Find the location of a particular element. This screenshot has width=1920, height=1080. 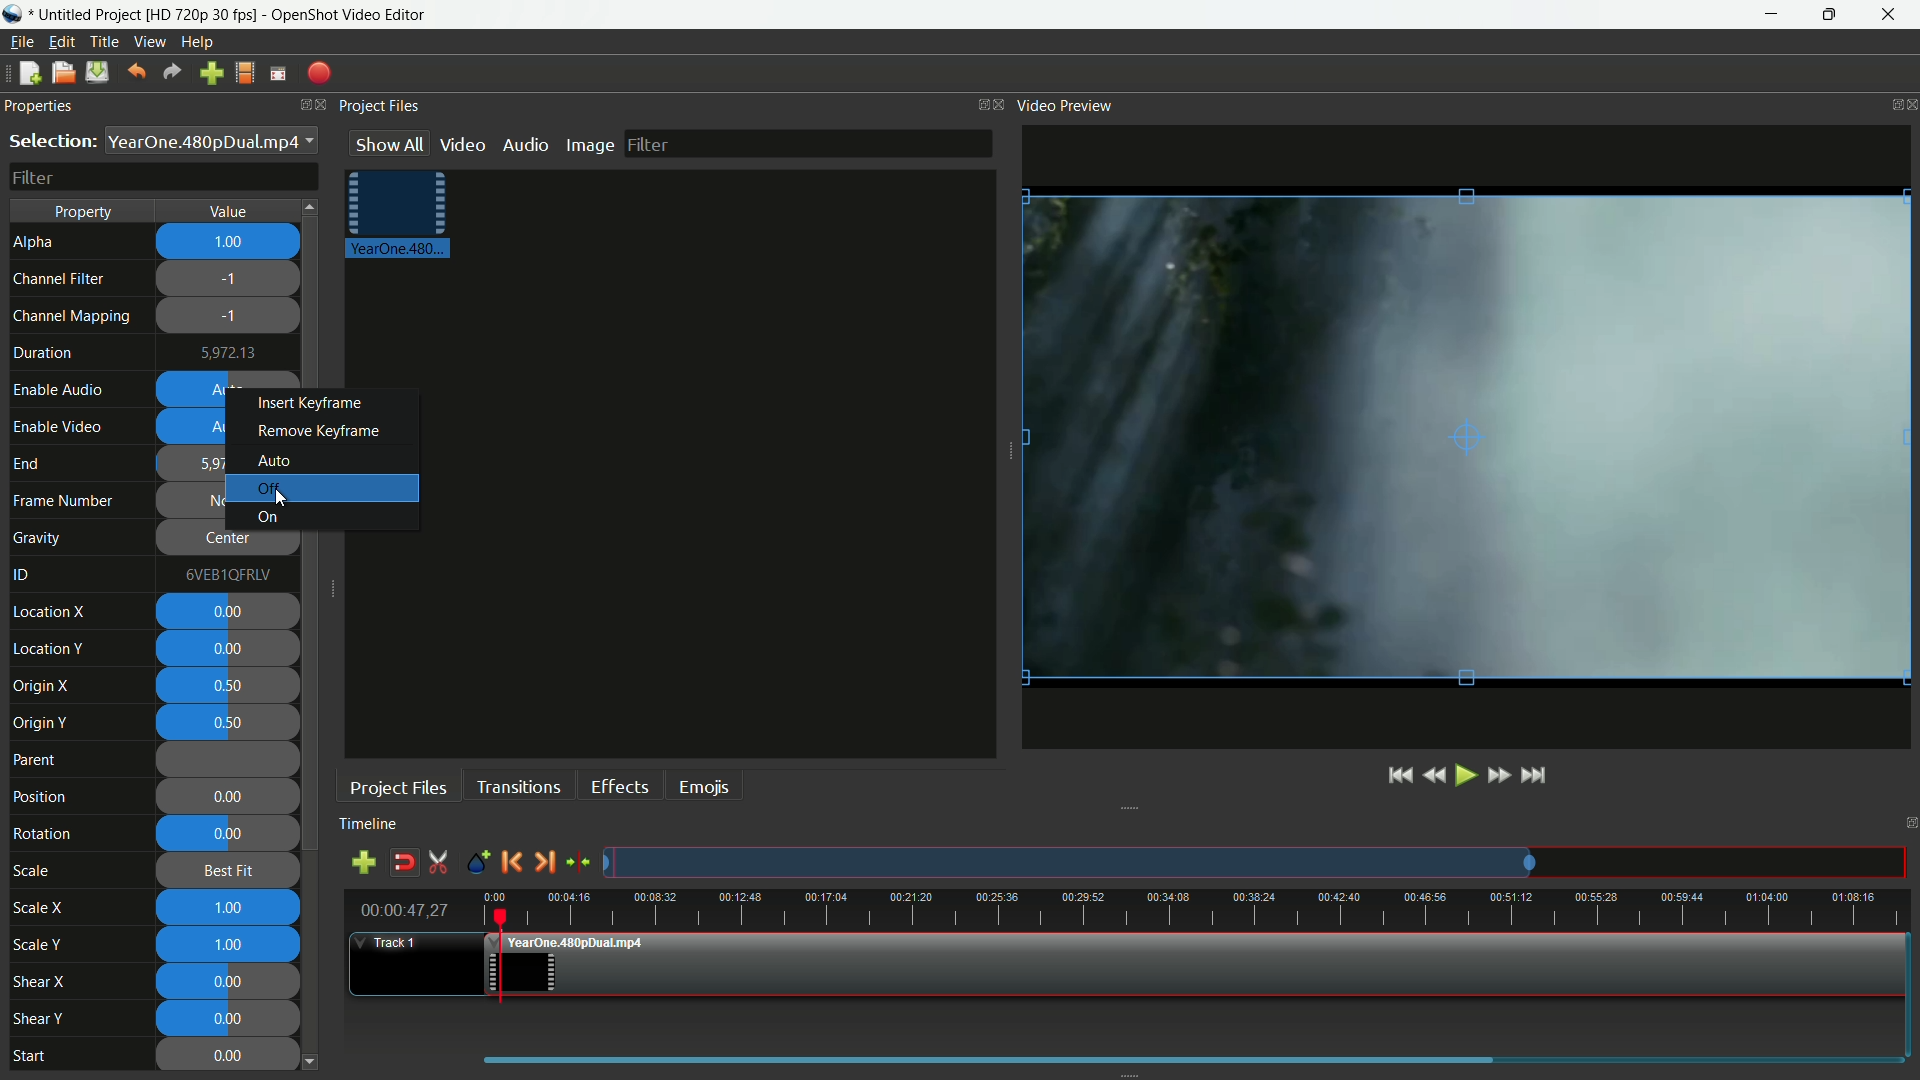

effects is located at coordinates (616, 785).